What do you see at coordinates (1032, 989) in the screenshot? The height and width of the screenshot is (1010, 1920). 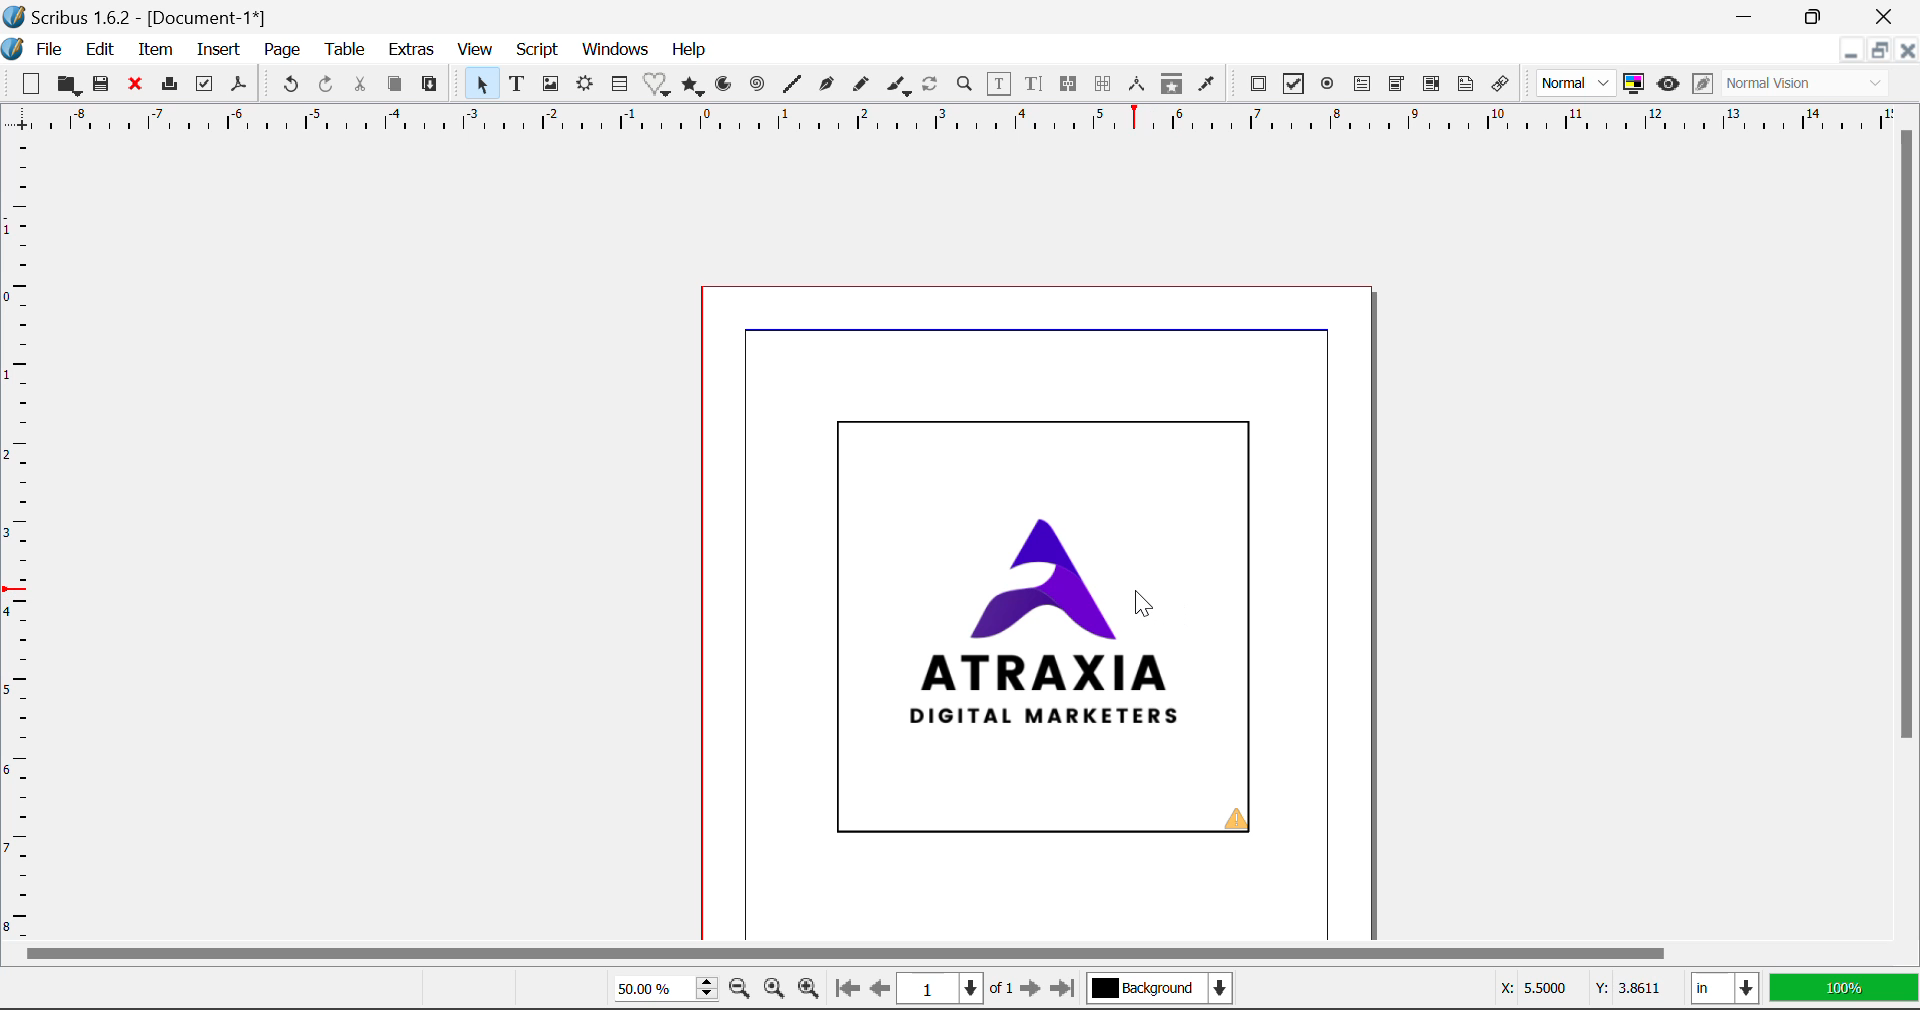 I see `Next page` at bounding box center [1032, 989].